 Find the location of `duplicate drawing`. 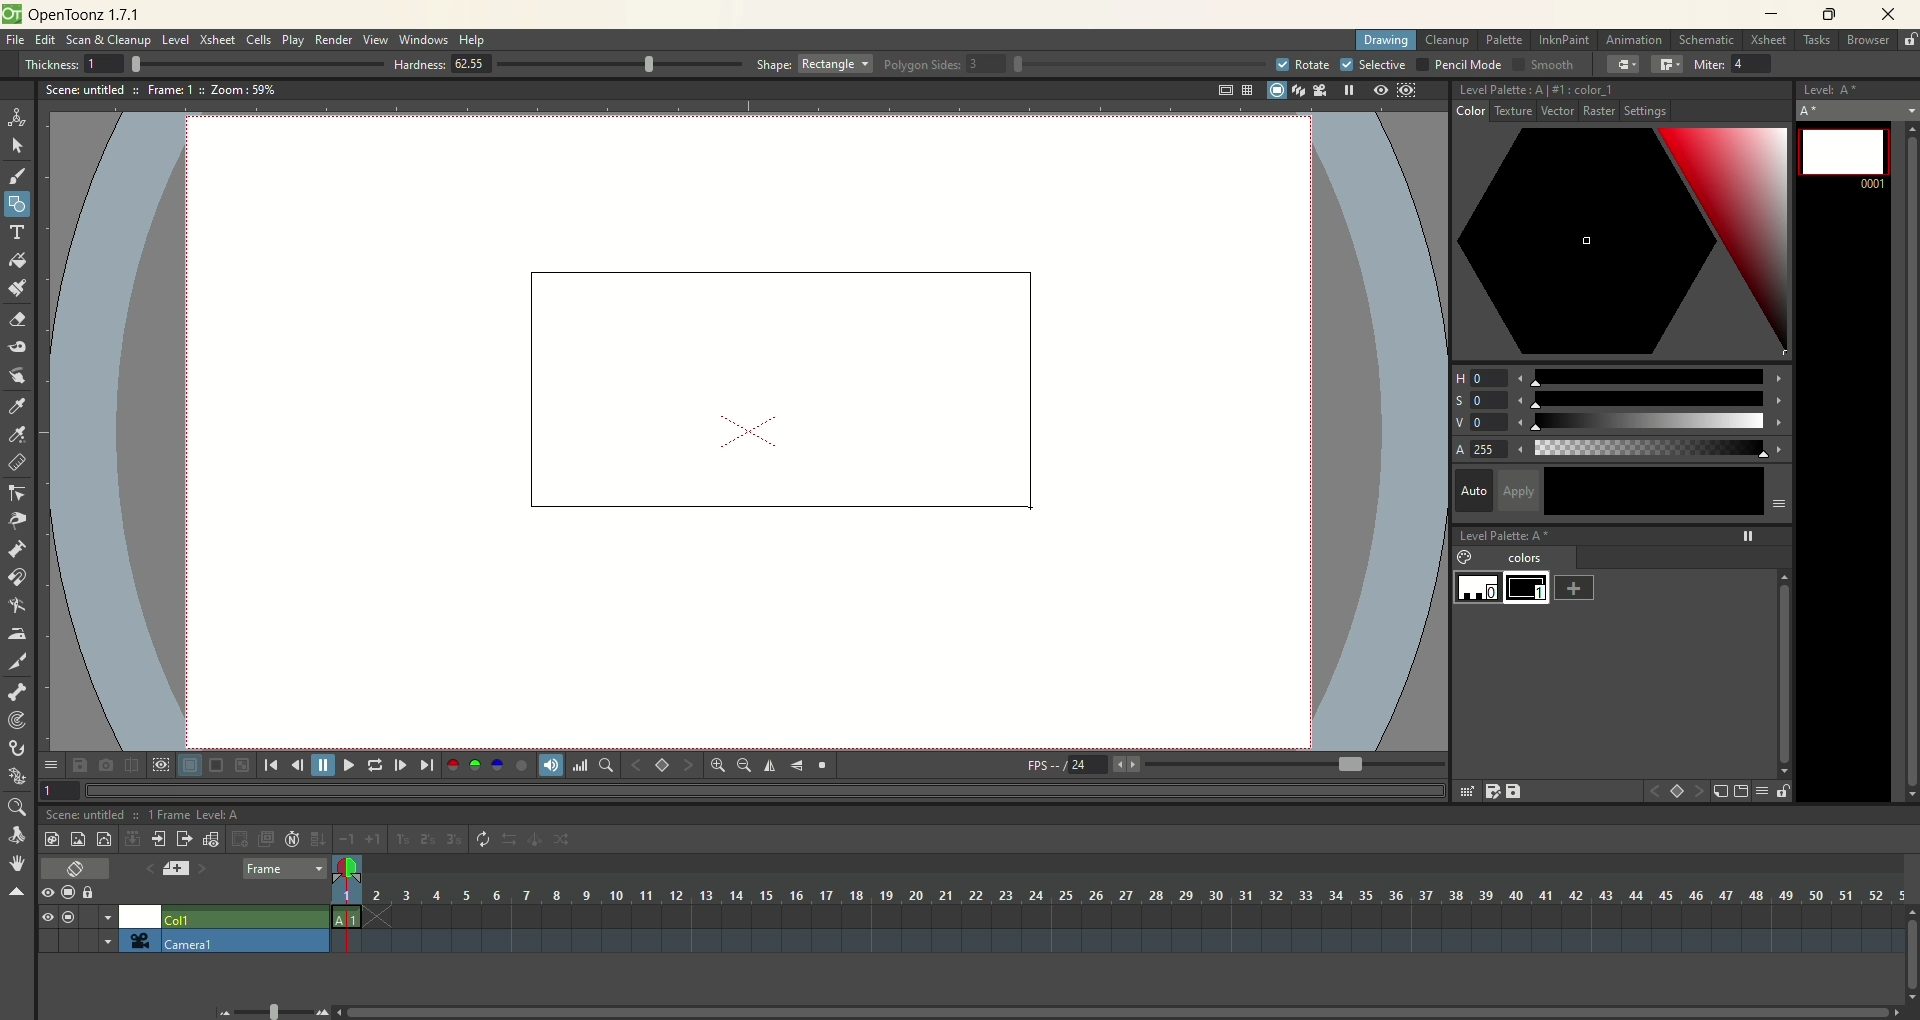

duplicate drawing is located at coordinates (267, 839).